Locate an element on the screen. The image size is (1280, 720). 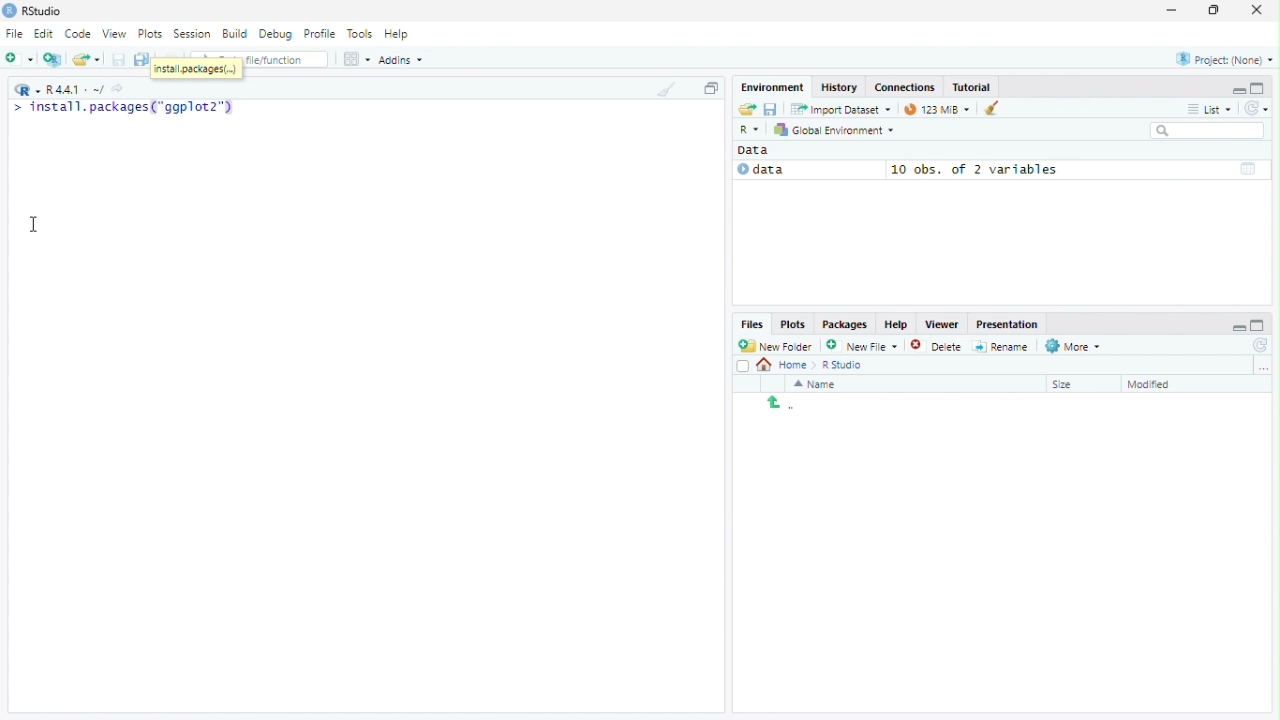
Create new file is located at coordinates (862, 345).